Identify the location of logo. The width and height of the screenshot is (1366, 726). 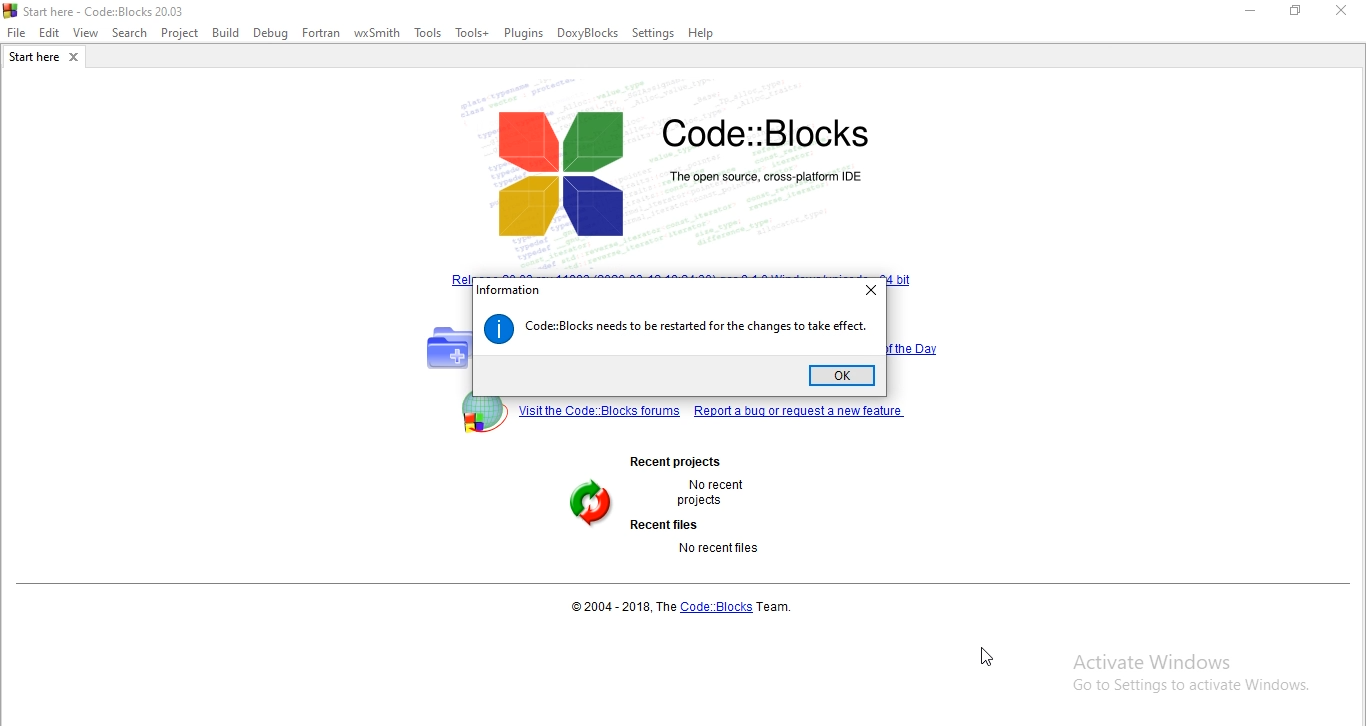
(676, 172).